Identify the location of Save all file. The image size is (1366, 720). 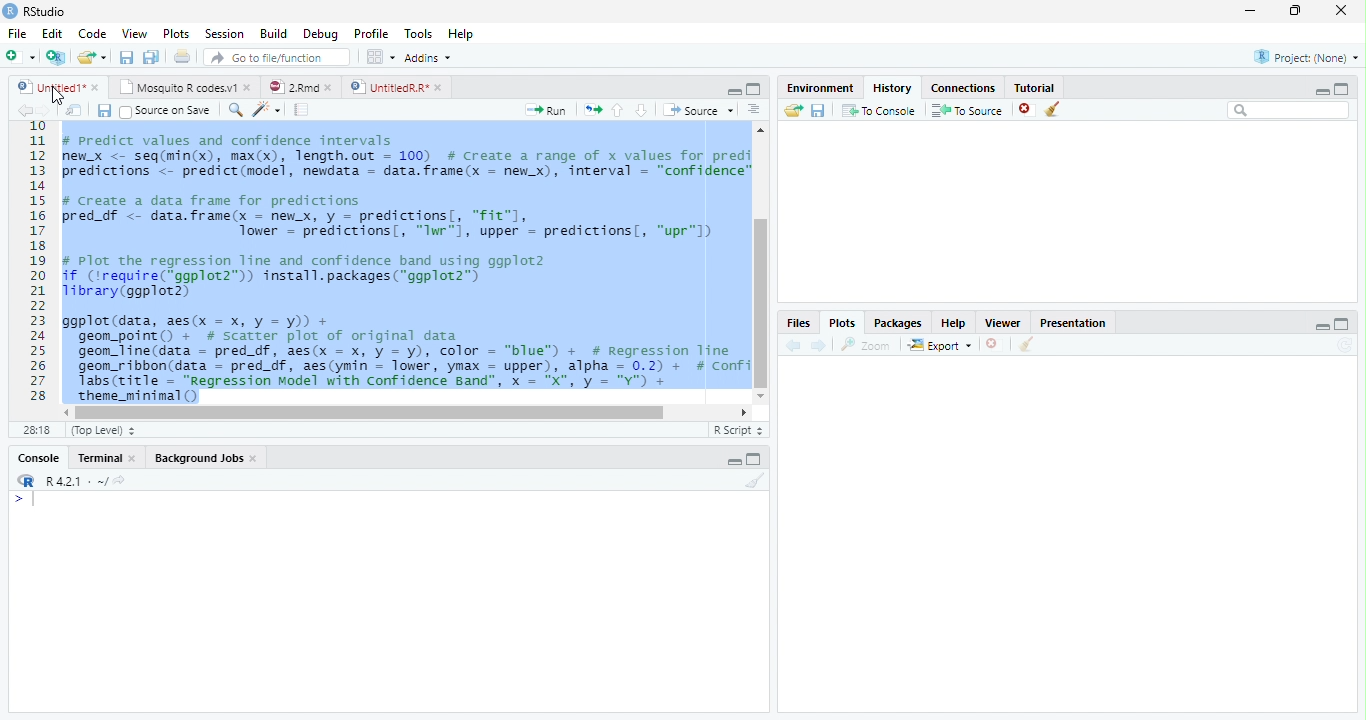
(150, 58).